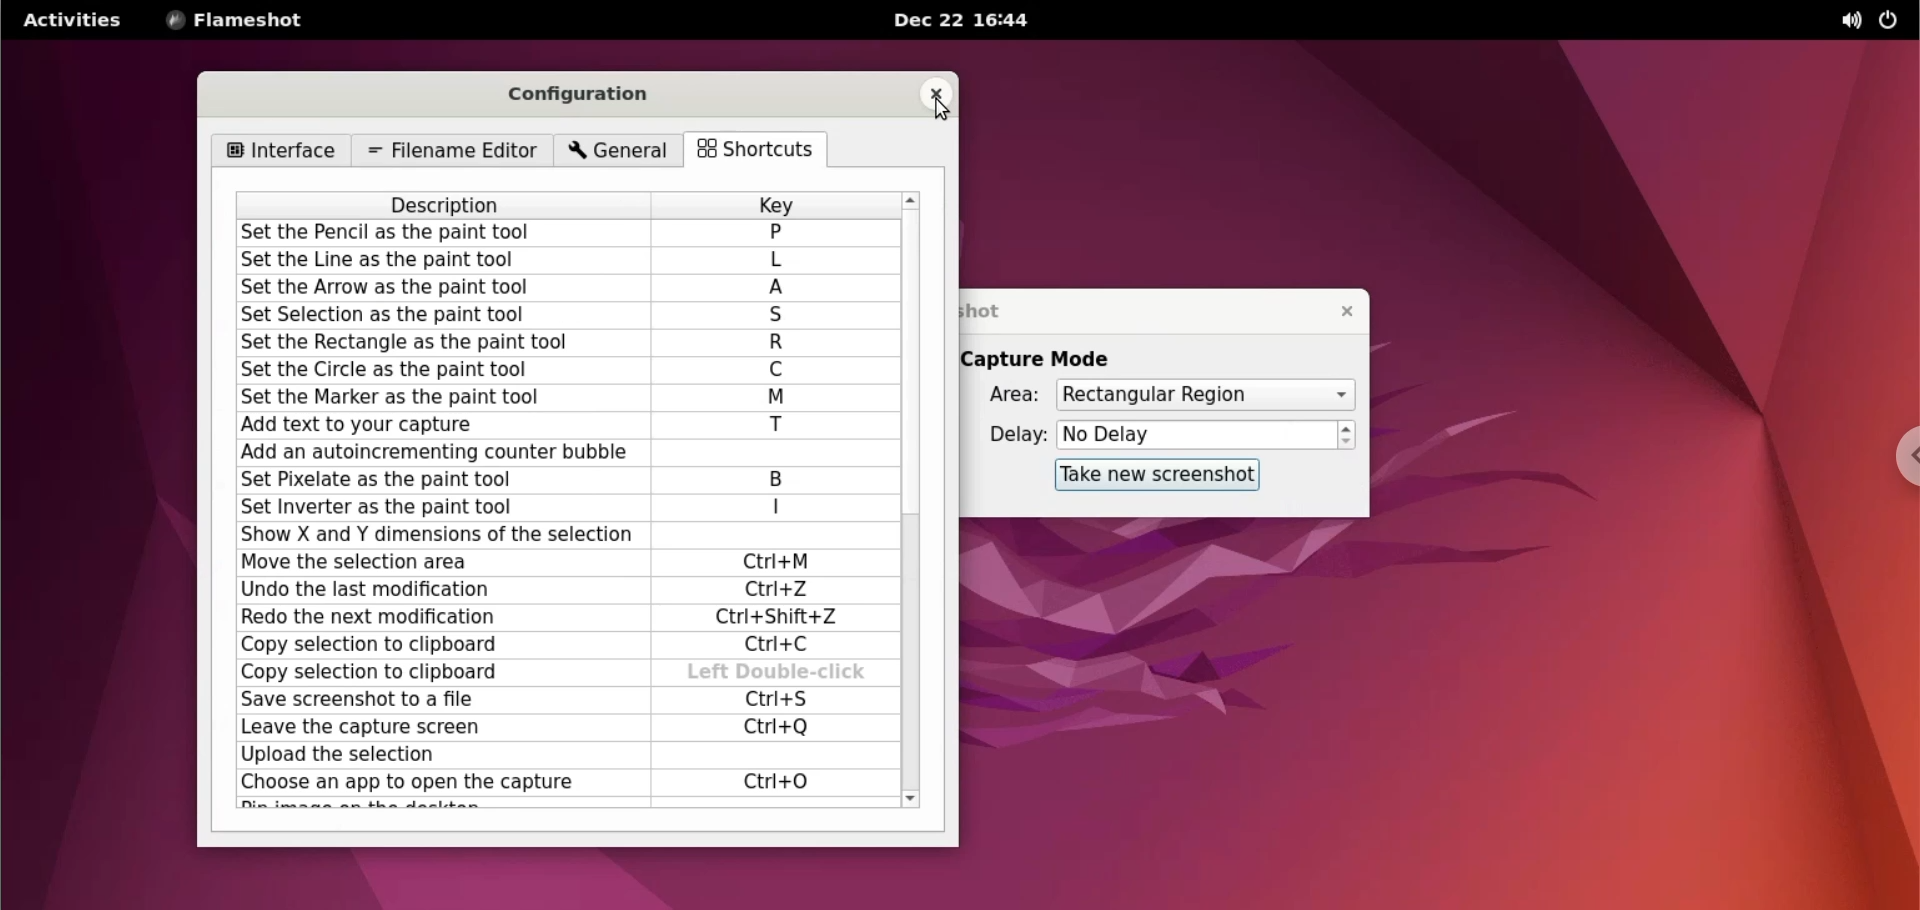 The width and height of the screenshot is (1920, 910). I want to click on cursor, so click(791, 261).